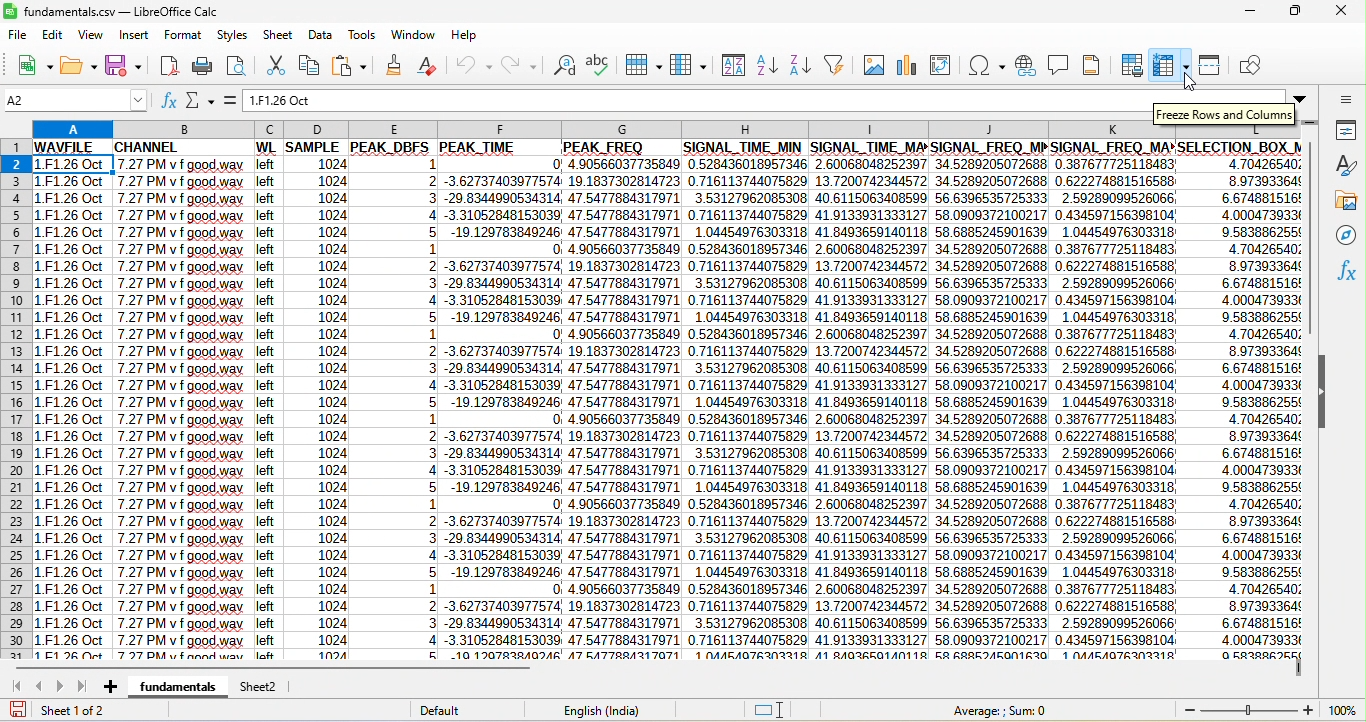 This screenshot has width=1366, height=722. Describe the element at coordinates (314, 64) in the screenshot. I see `copy` at that location.